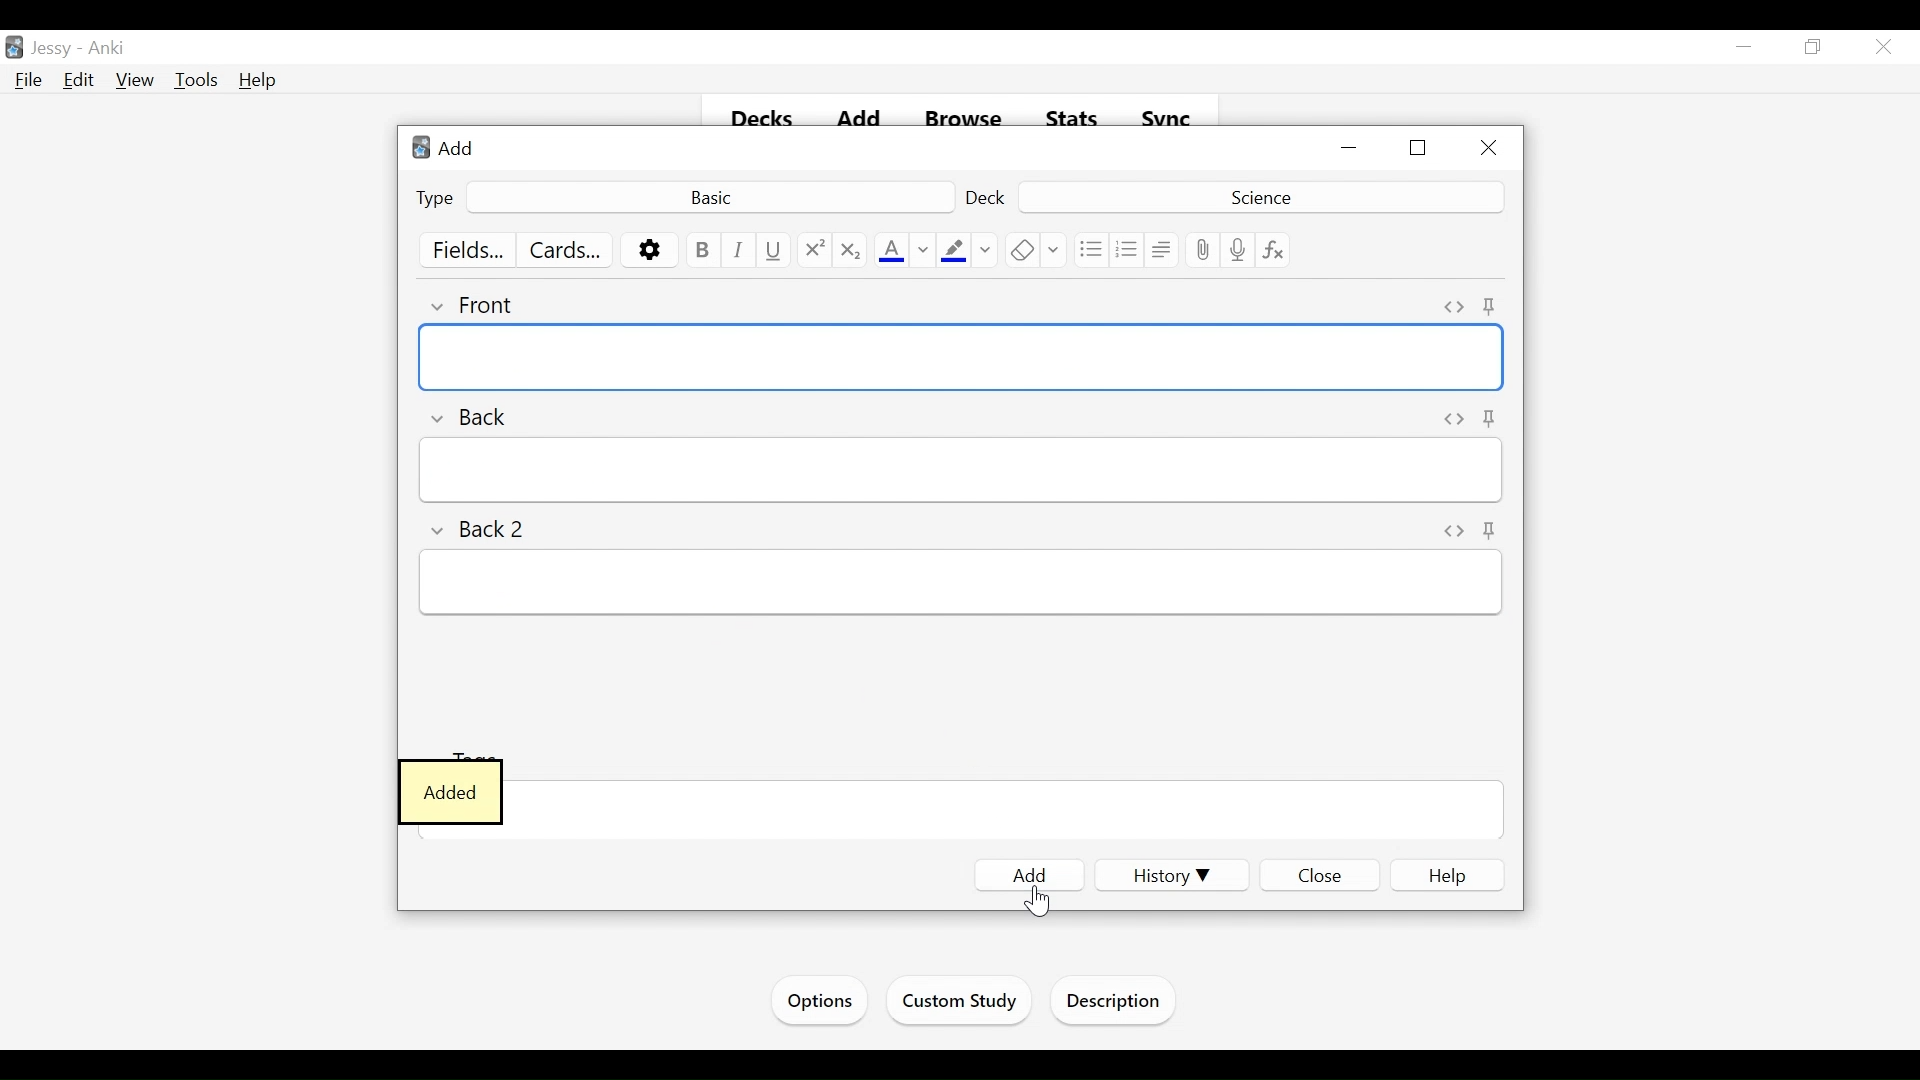 This screenshot has height=1080, width=1920. I want to click on Fields, so click(470, 251).